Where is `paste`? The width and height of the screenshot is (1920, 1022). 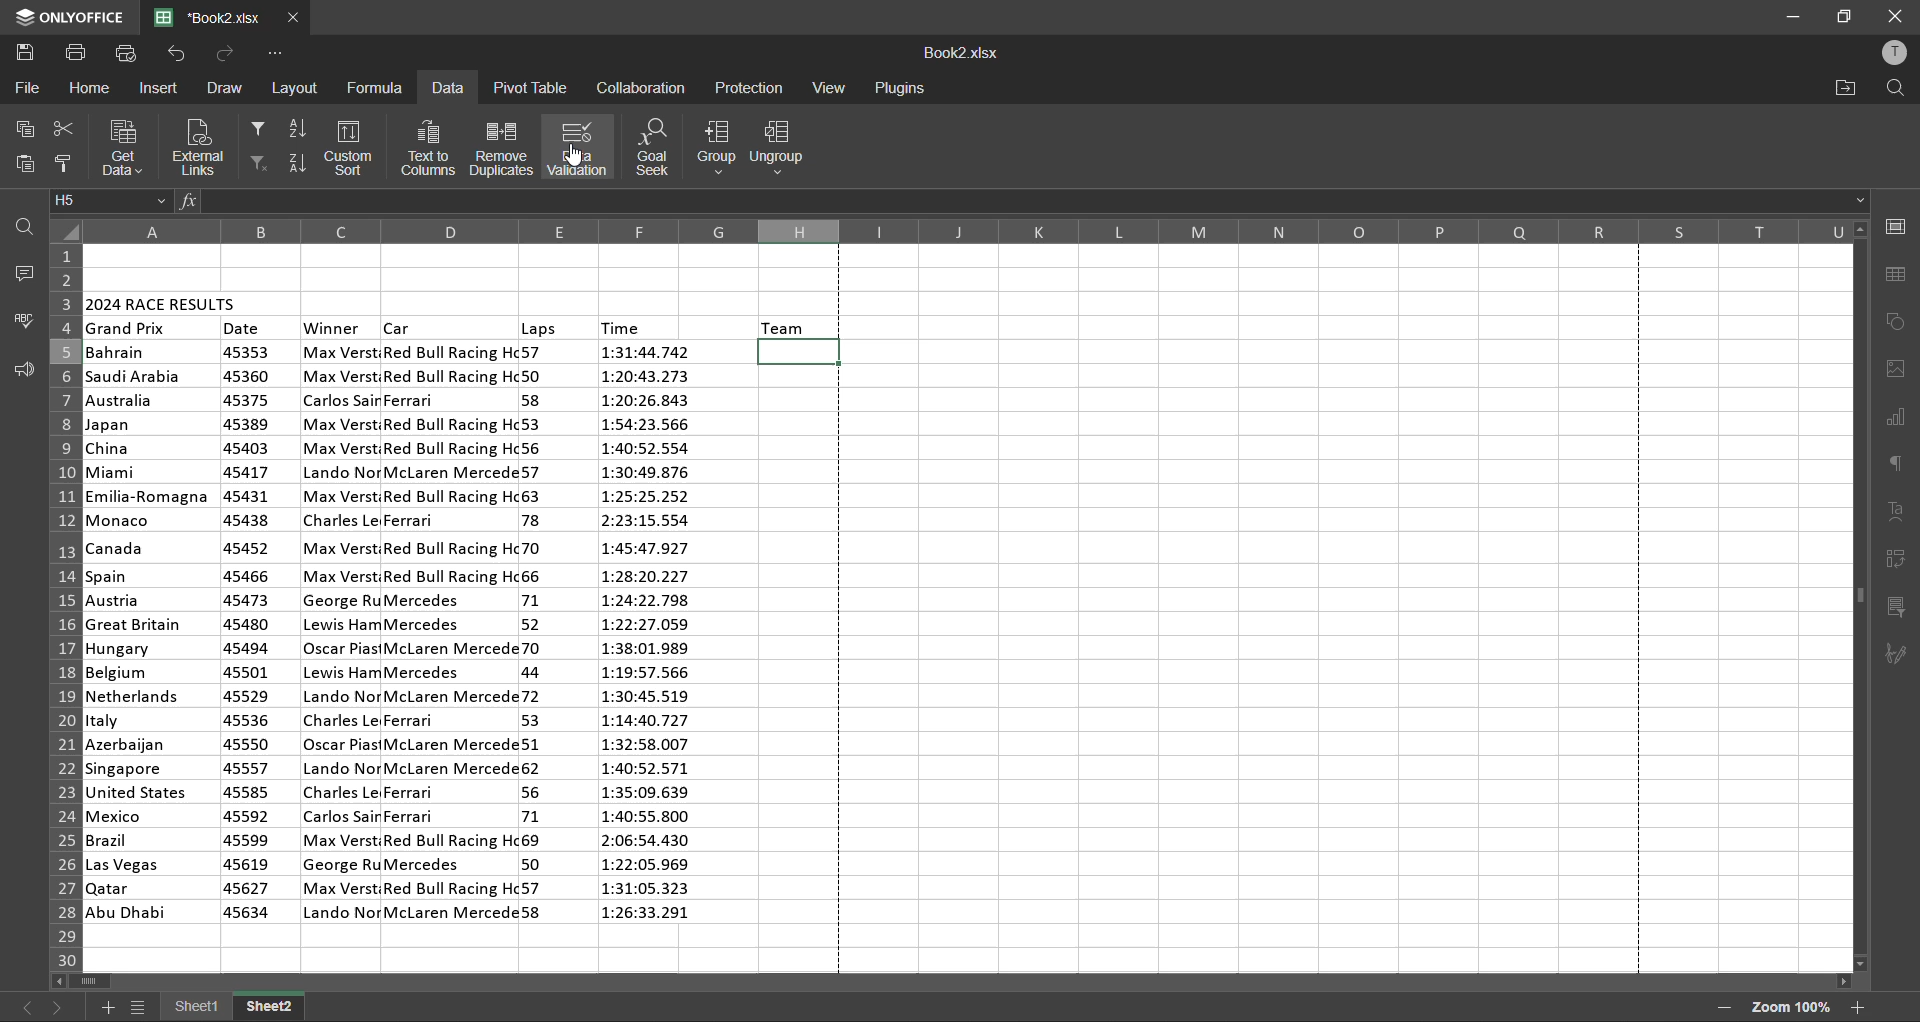
paste is located at coordinates (21, 166).